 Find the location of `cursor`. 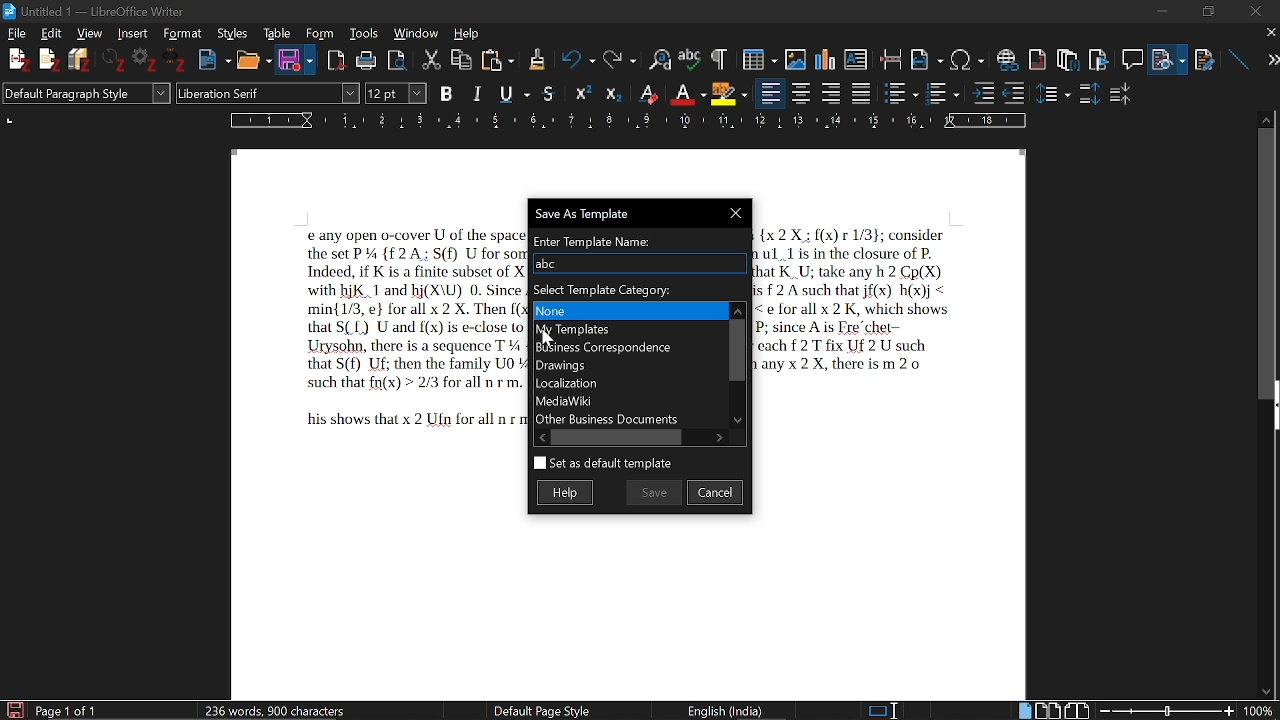

cursor is located at coordinates (554, 340).